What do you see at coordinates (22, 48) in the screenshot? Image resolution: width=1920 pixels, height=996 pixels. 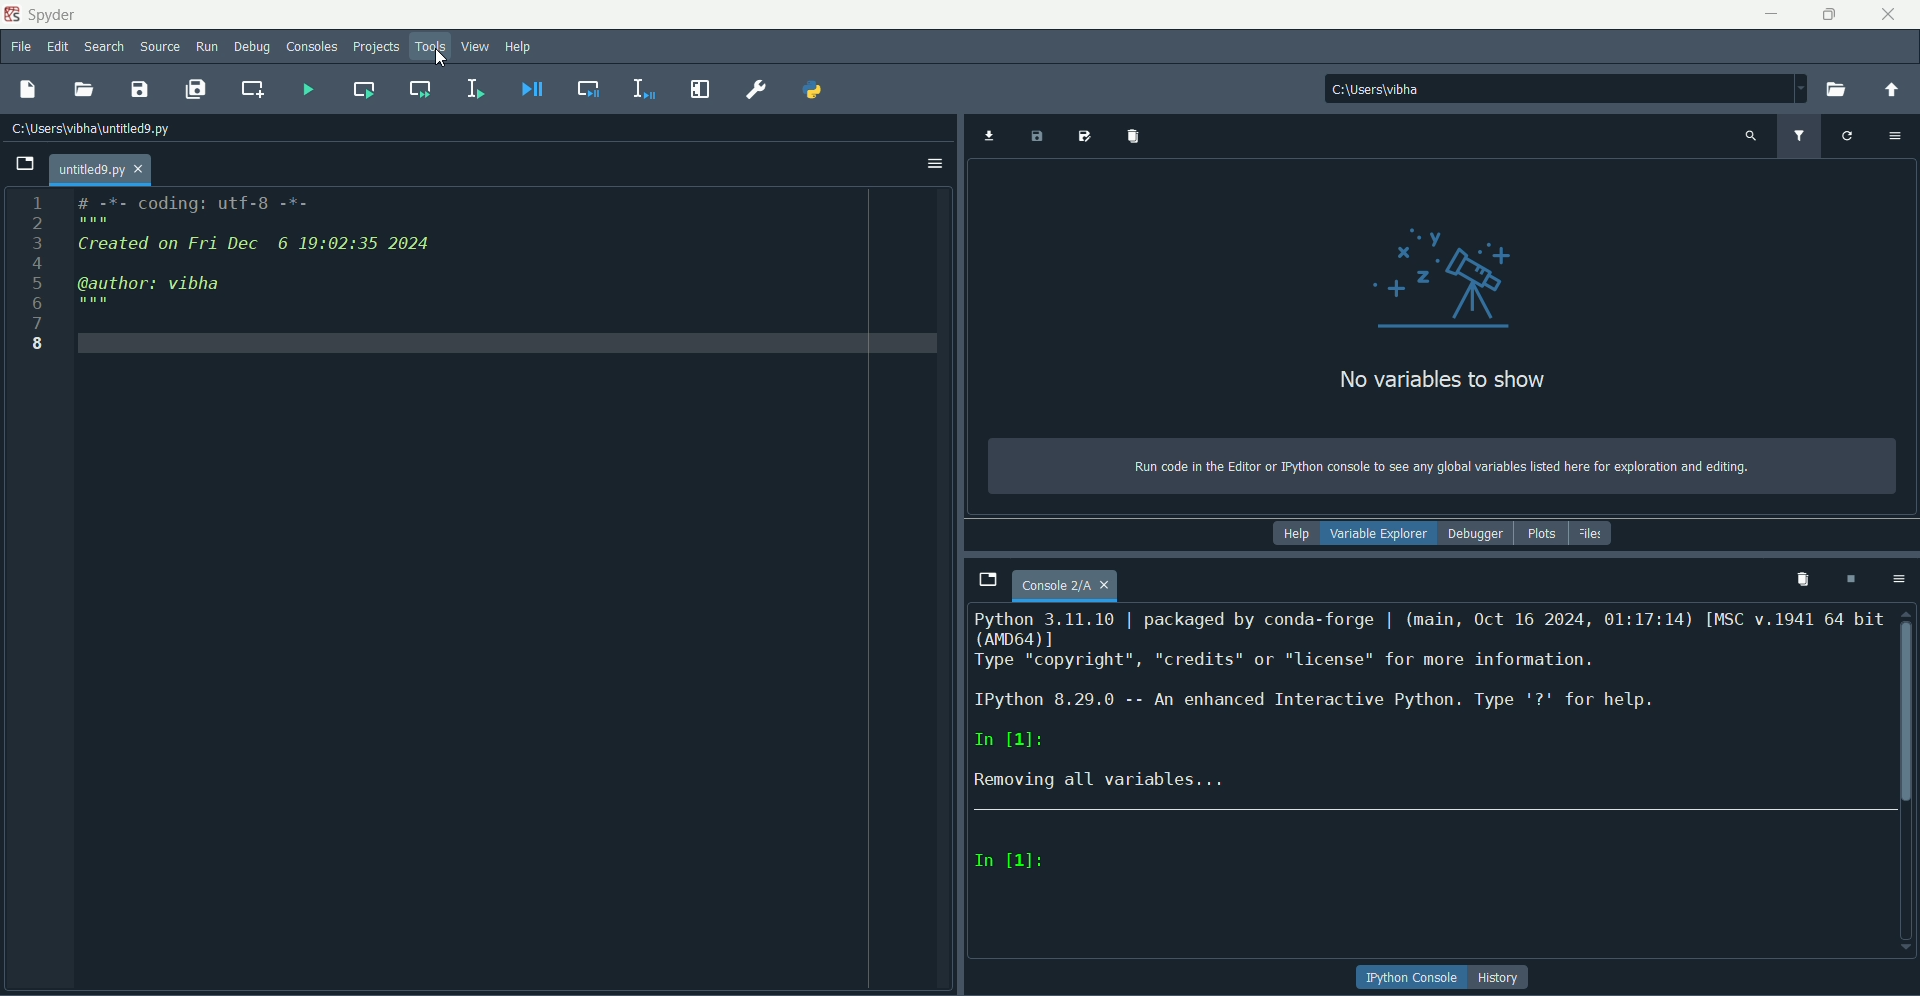 I see `file` at bounding box center [22, 48].